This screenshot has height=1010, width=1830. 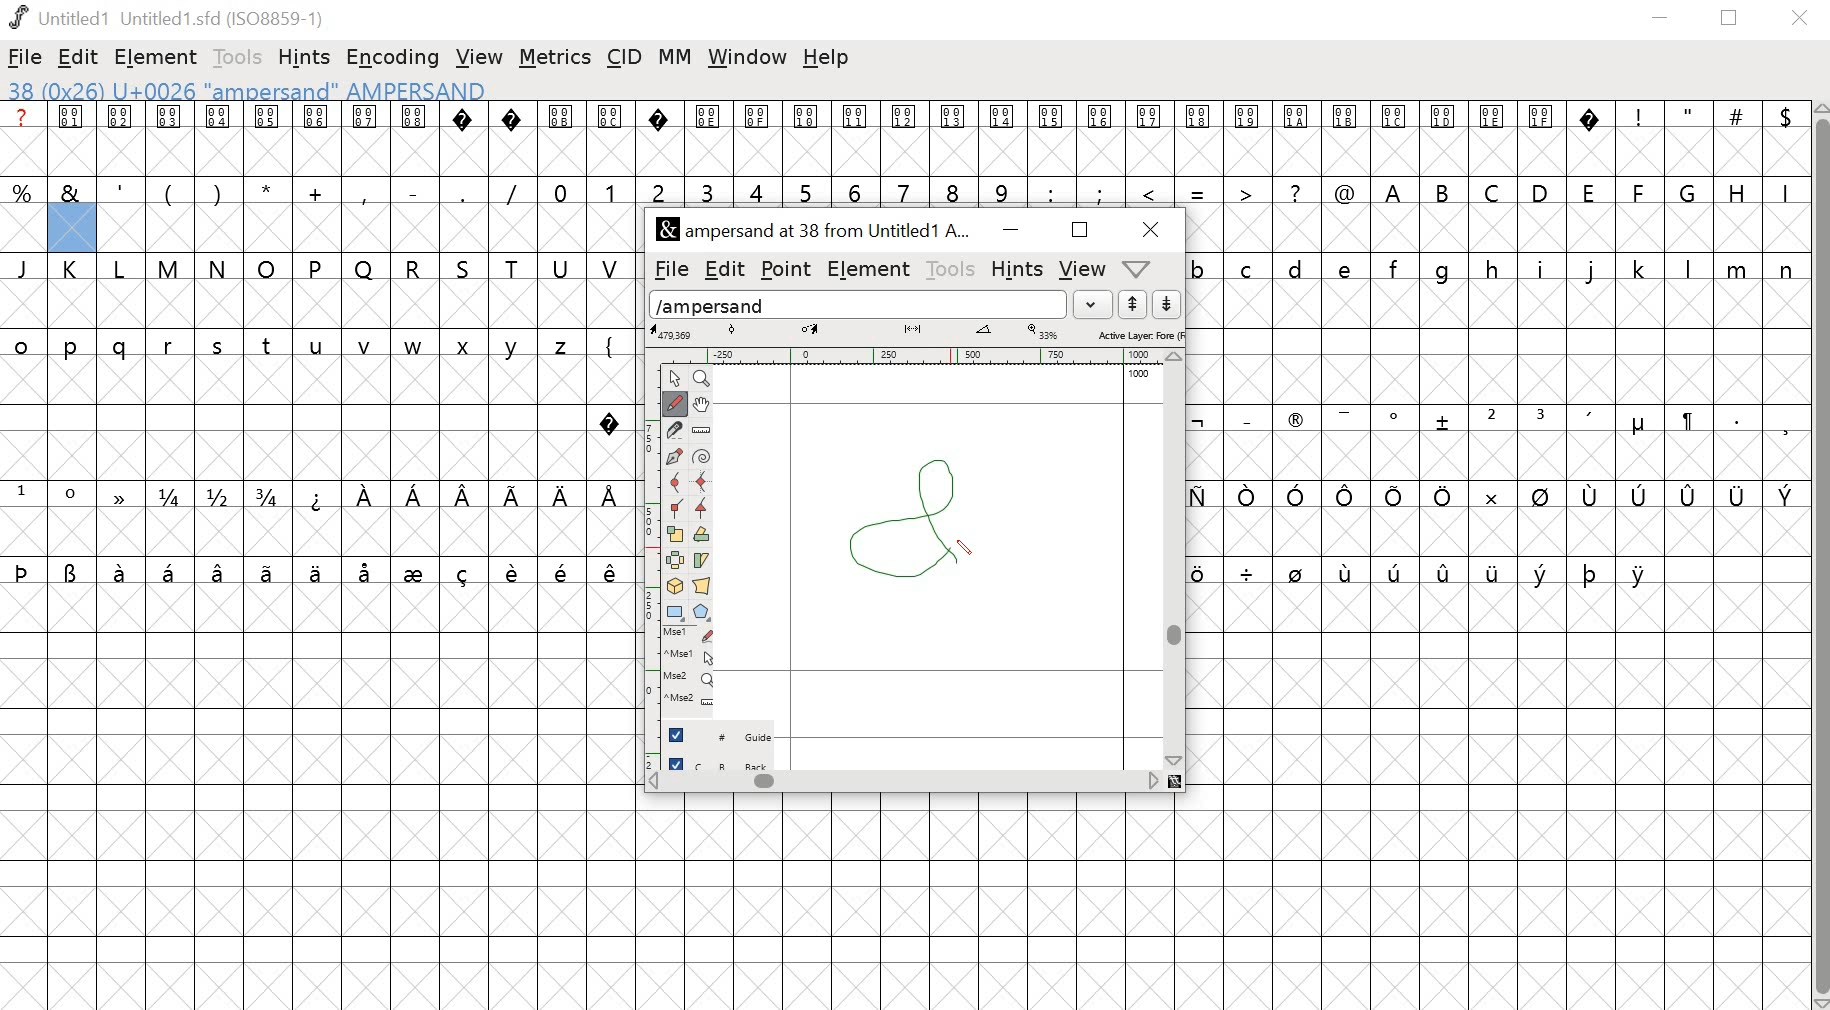 I want to click on 5, so click(x=806, y=192).